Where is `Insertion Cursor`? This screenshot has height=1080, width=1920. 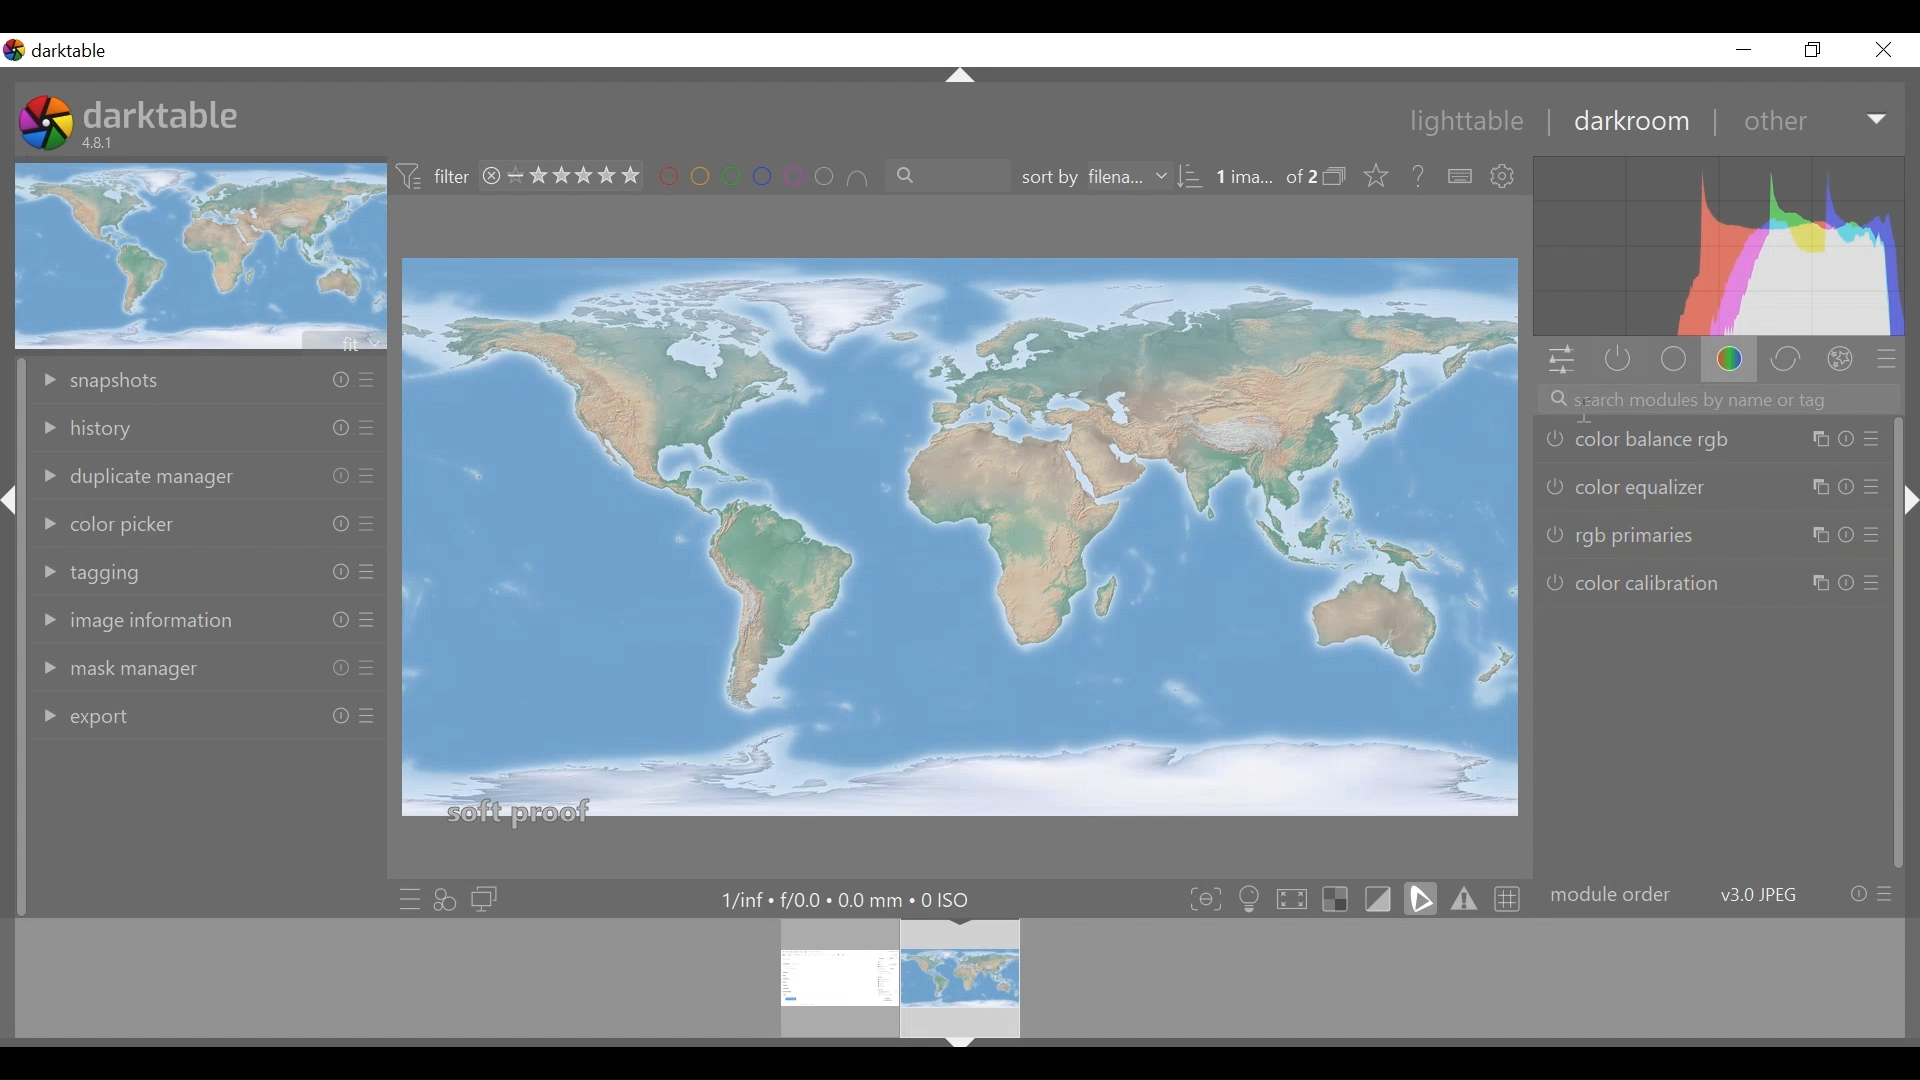
Insertion Cursor is located at coordinates (1583, 410).